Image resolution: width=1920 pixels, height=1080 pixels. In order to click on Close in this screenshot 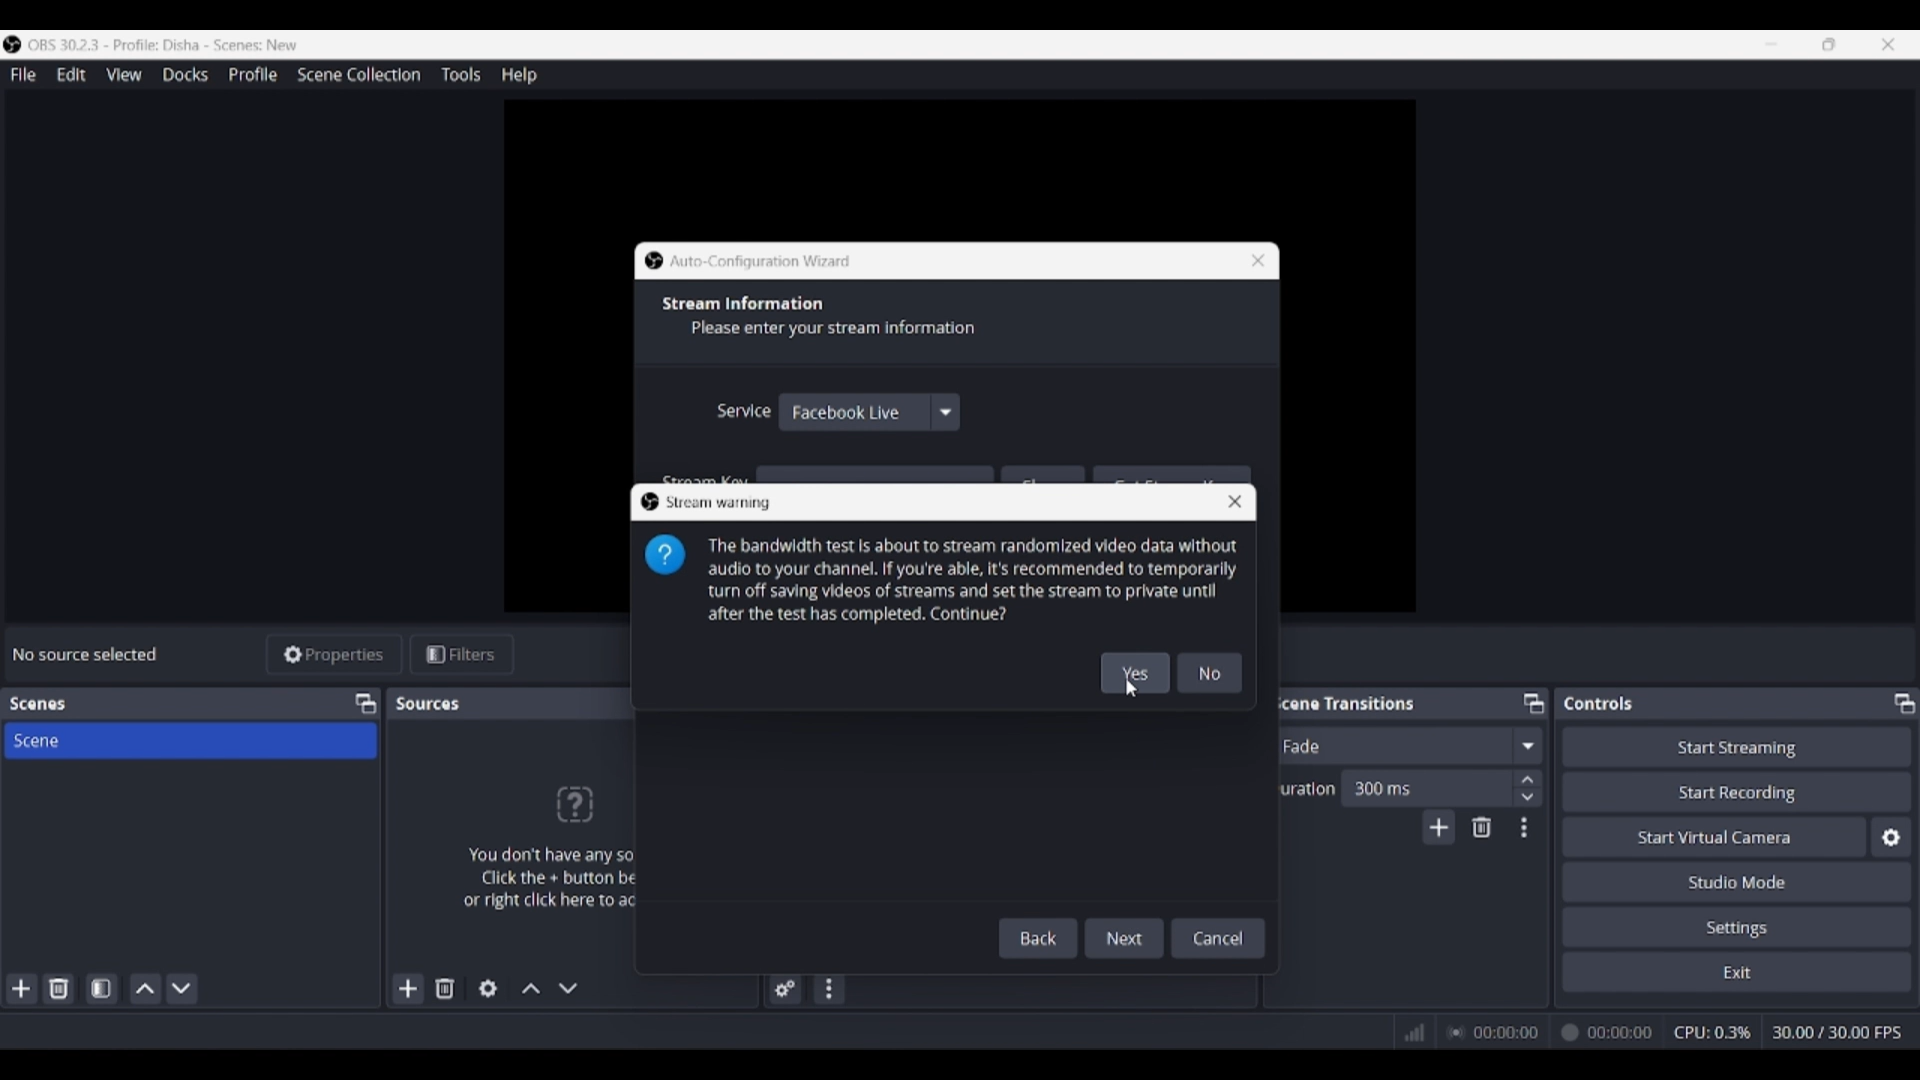, I will do `click(1250, 259)`.